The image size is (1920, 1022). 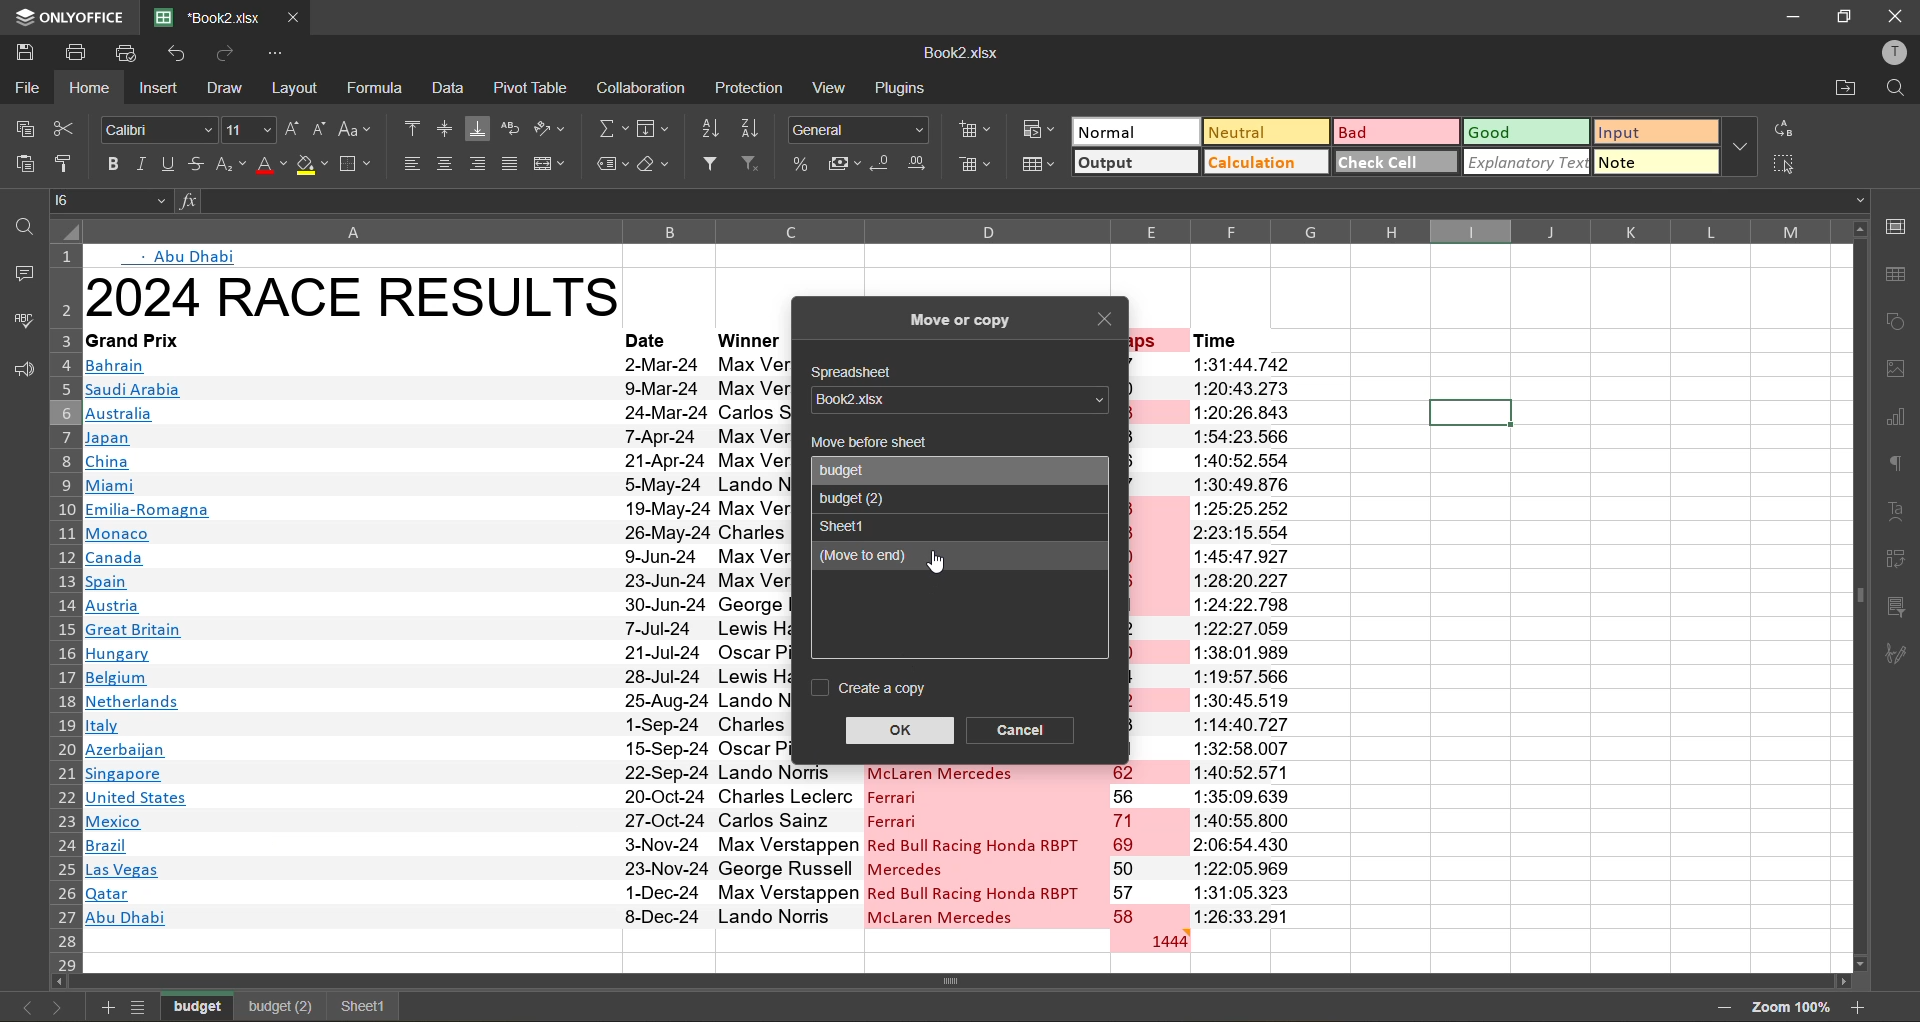 What do you see at coordinates (445, 164) in the screenshot?
I see `align center` at bounding box center [445, 164].